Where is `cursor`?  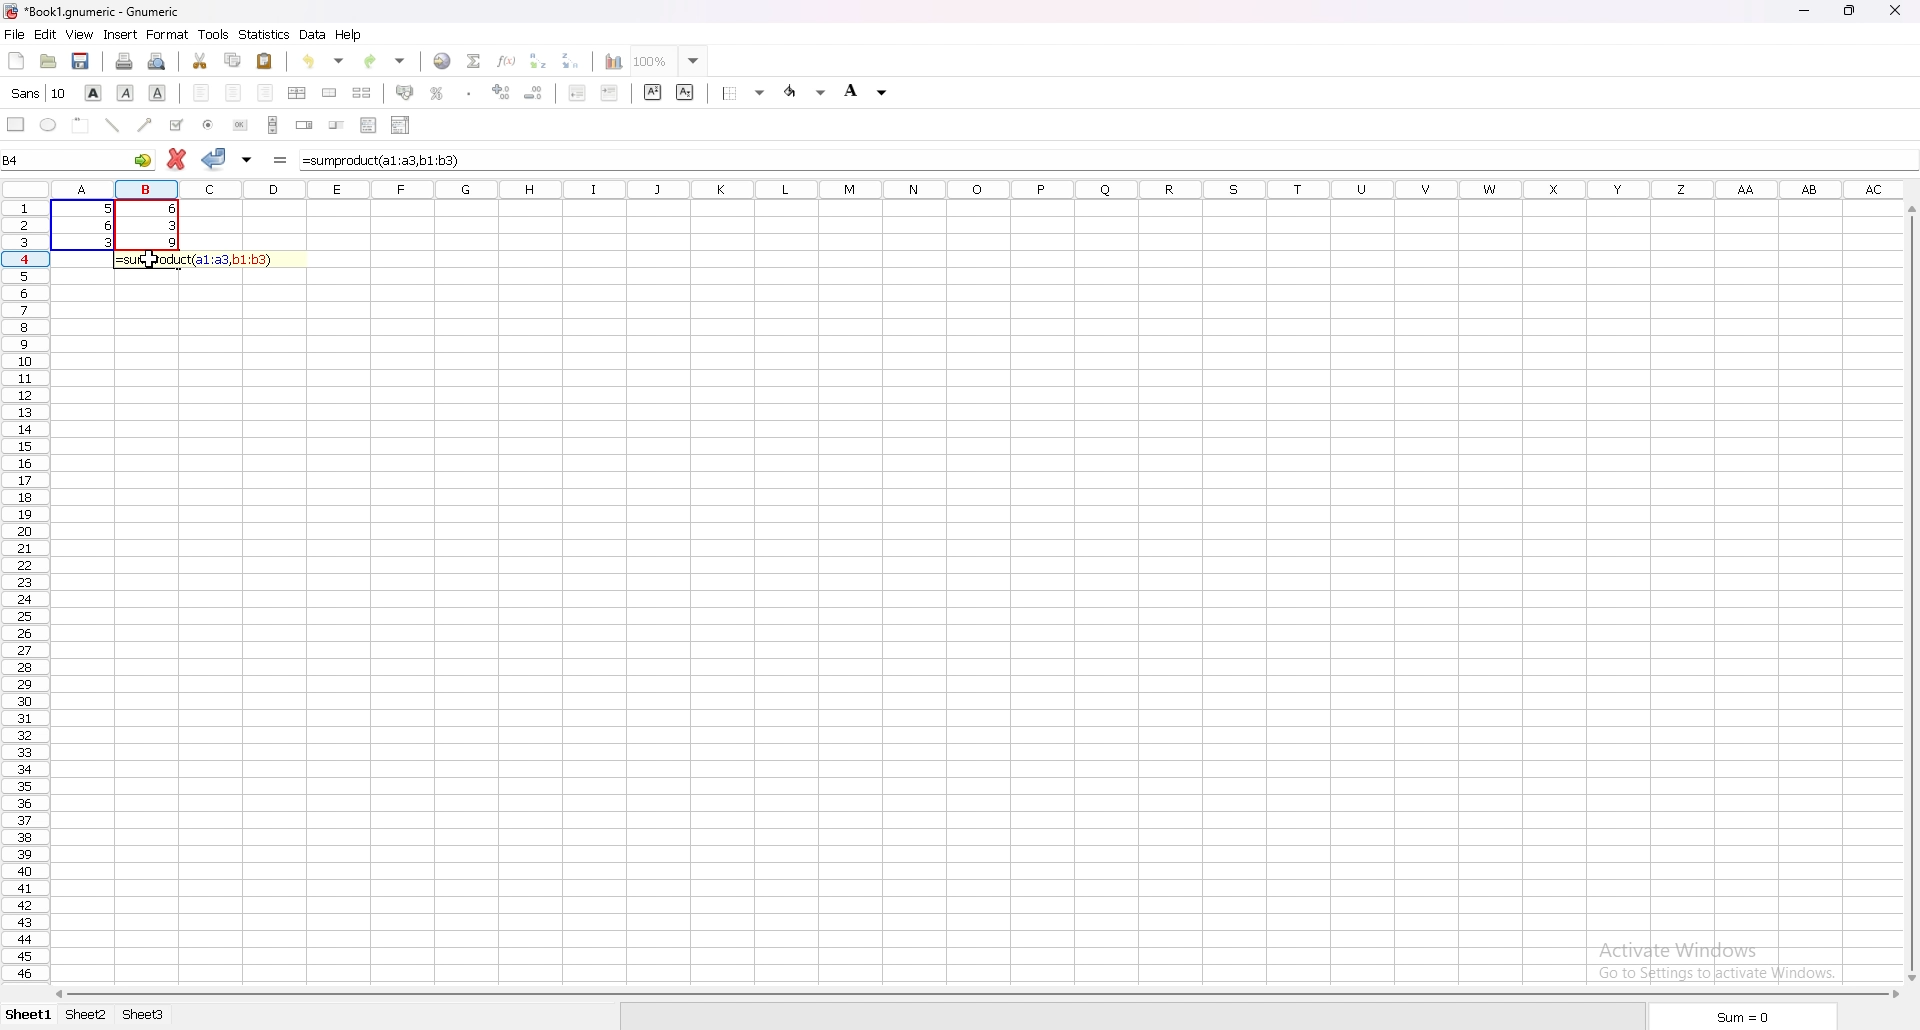
cursor is located at coordinates (152, 261).